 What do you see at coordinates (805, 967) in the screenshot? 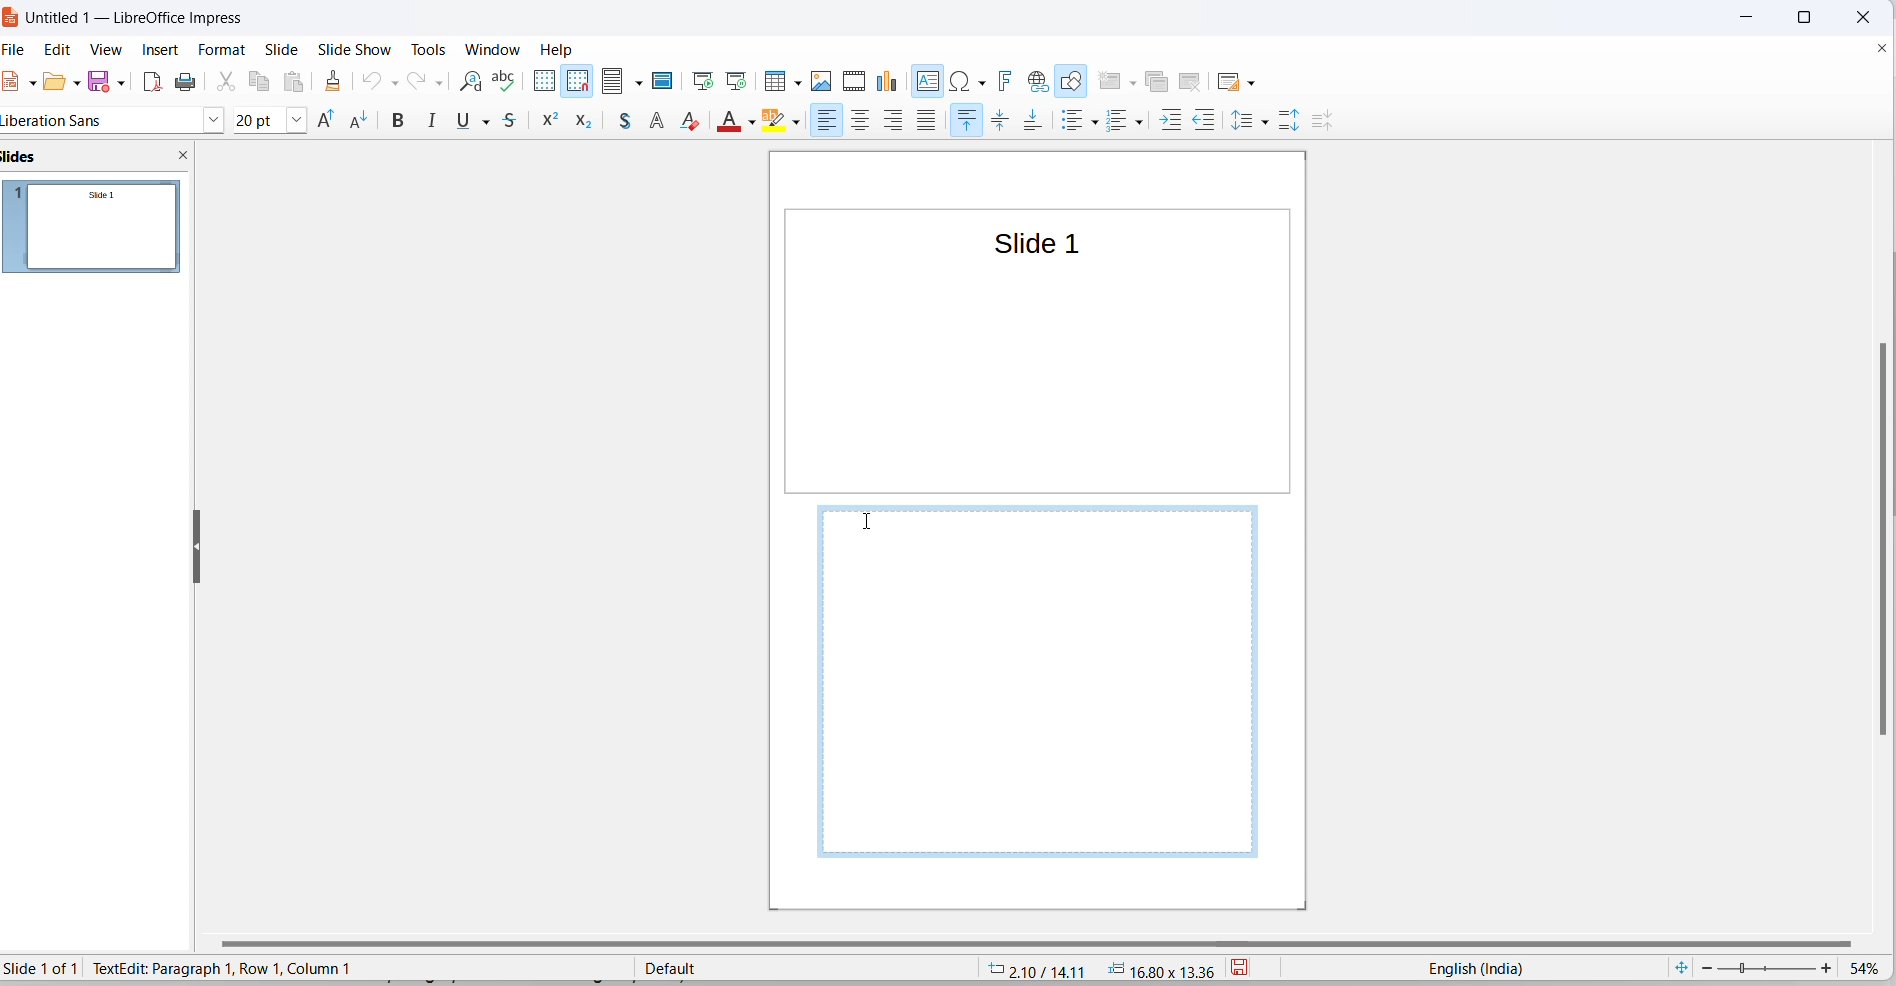
I see `slide master type` at bounding box center [805, 967].